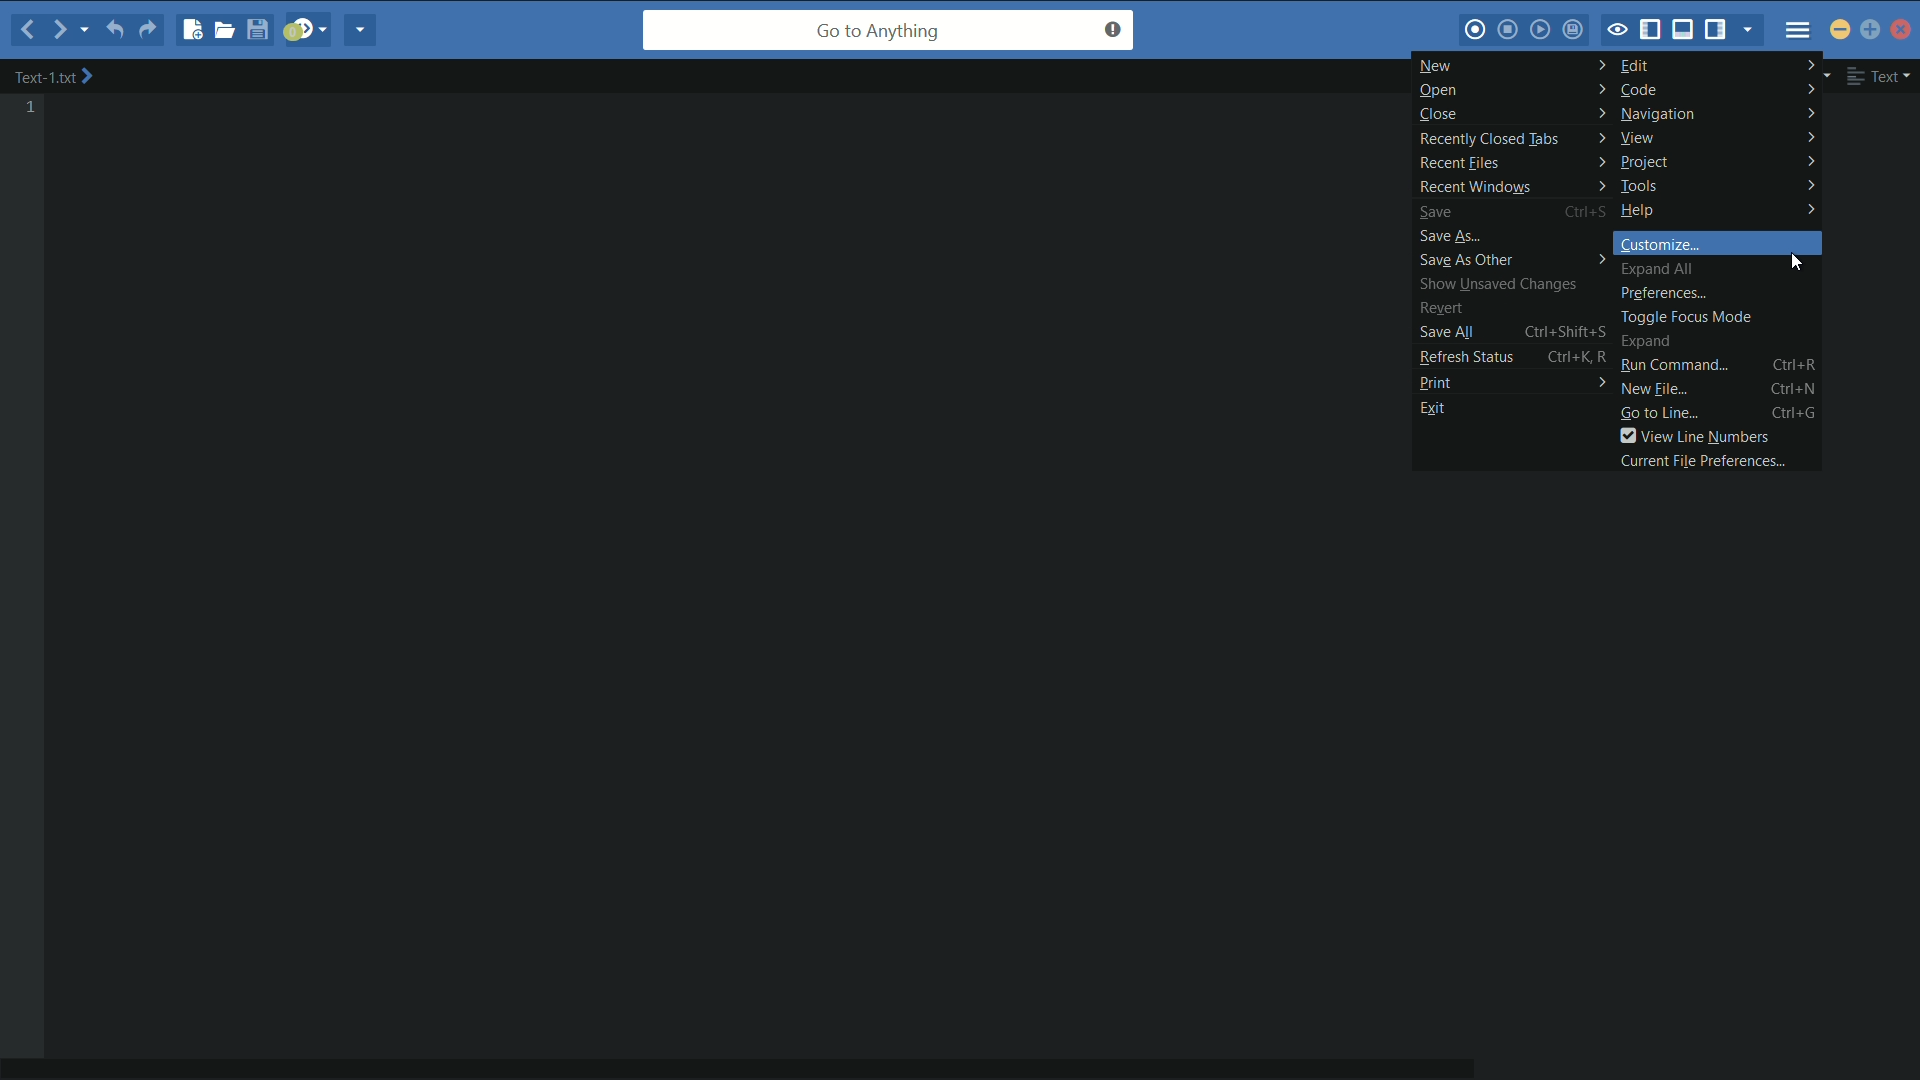 This screenshot has width=1920, height=1080. What do you see at coordinates (1706, 462) in the screenshot?
I see `current file preferences` at bounding box center [1706, 462].